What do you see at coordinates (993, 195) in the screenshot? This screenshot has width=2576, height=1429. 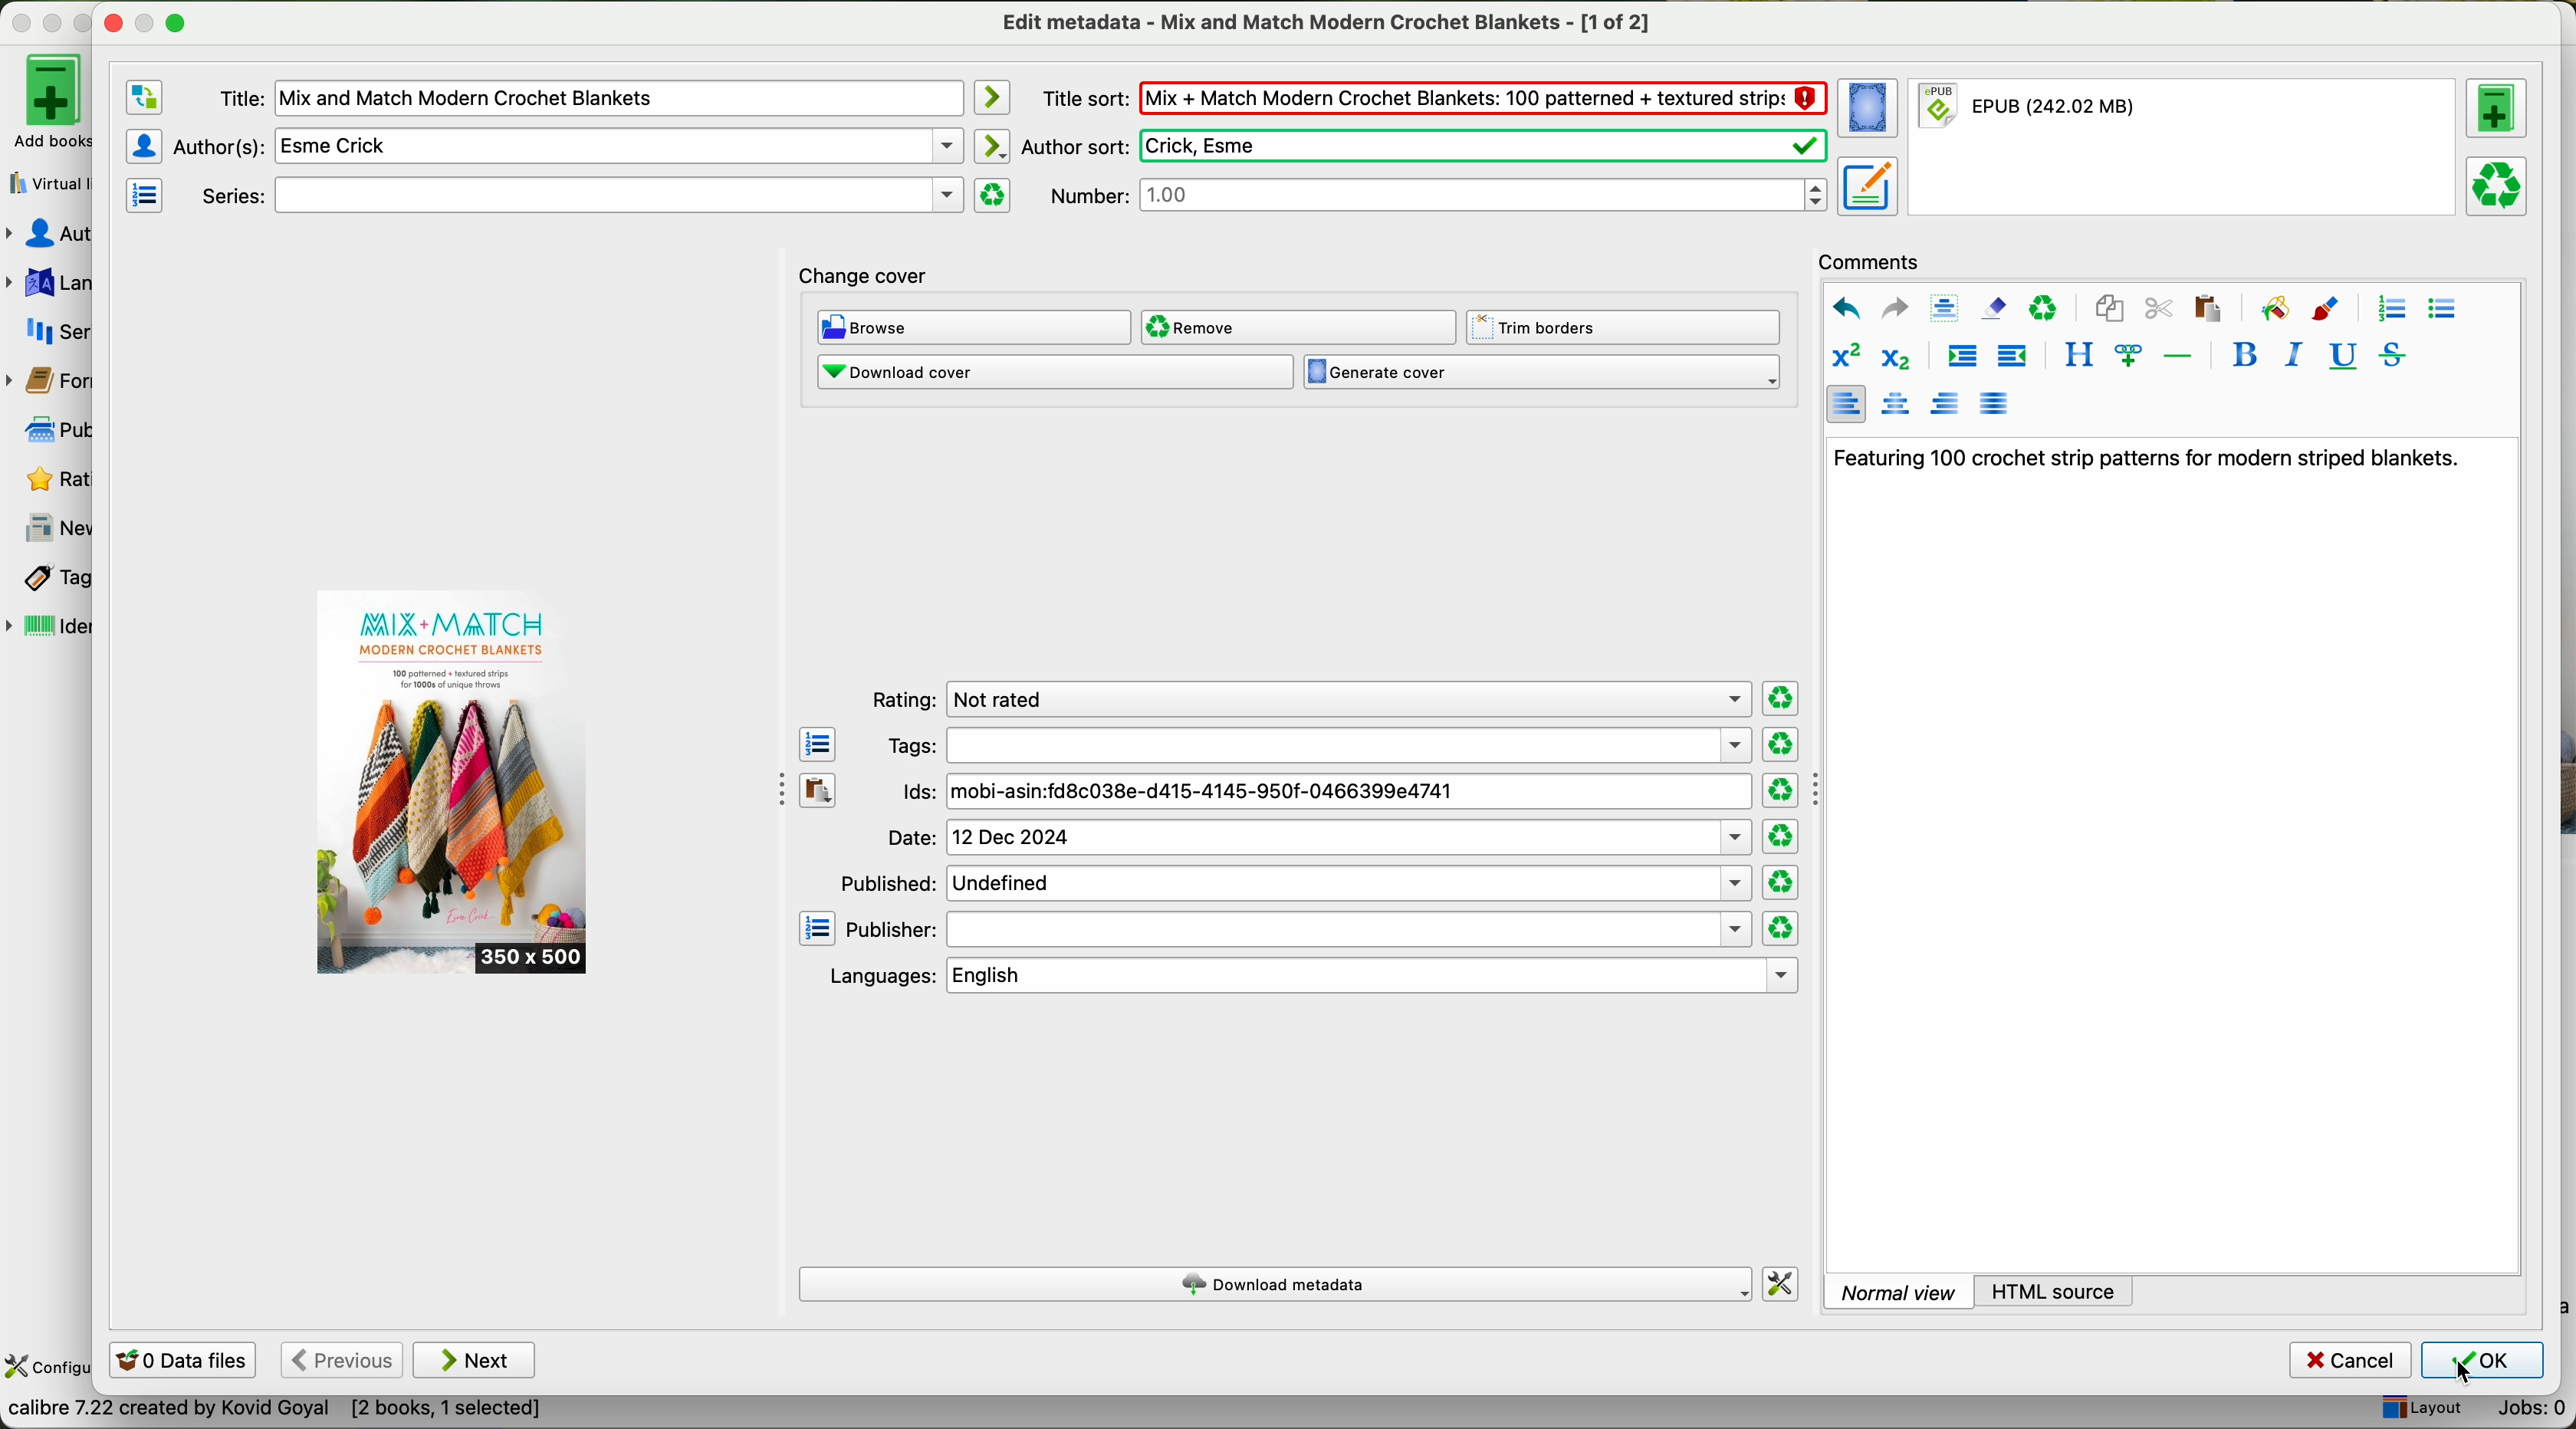 I see `clear series` at bounding box center [993, 195].